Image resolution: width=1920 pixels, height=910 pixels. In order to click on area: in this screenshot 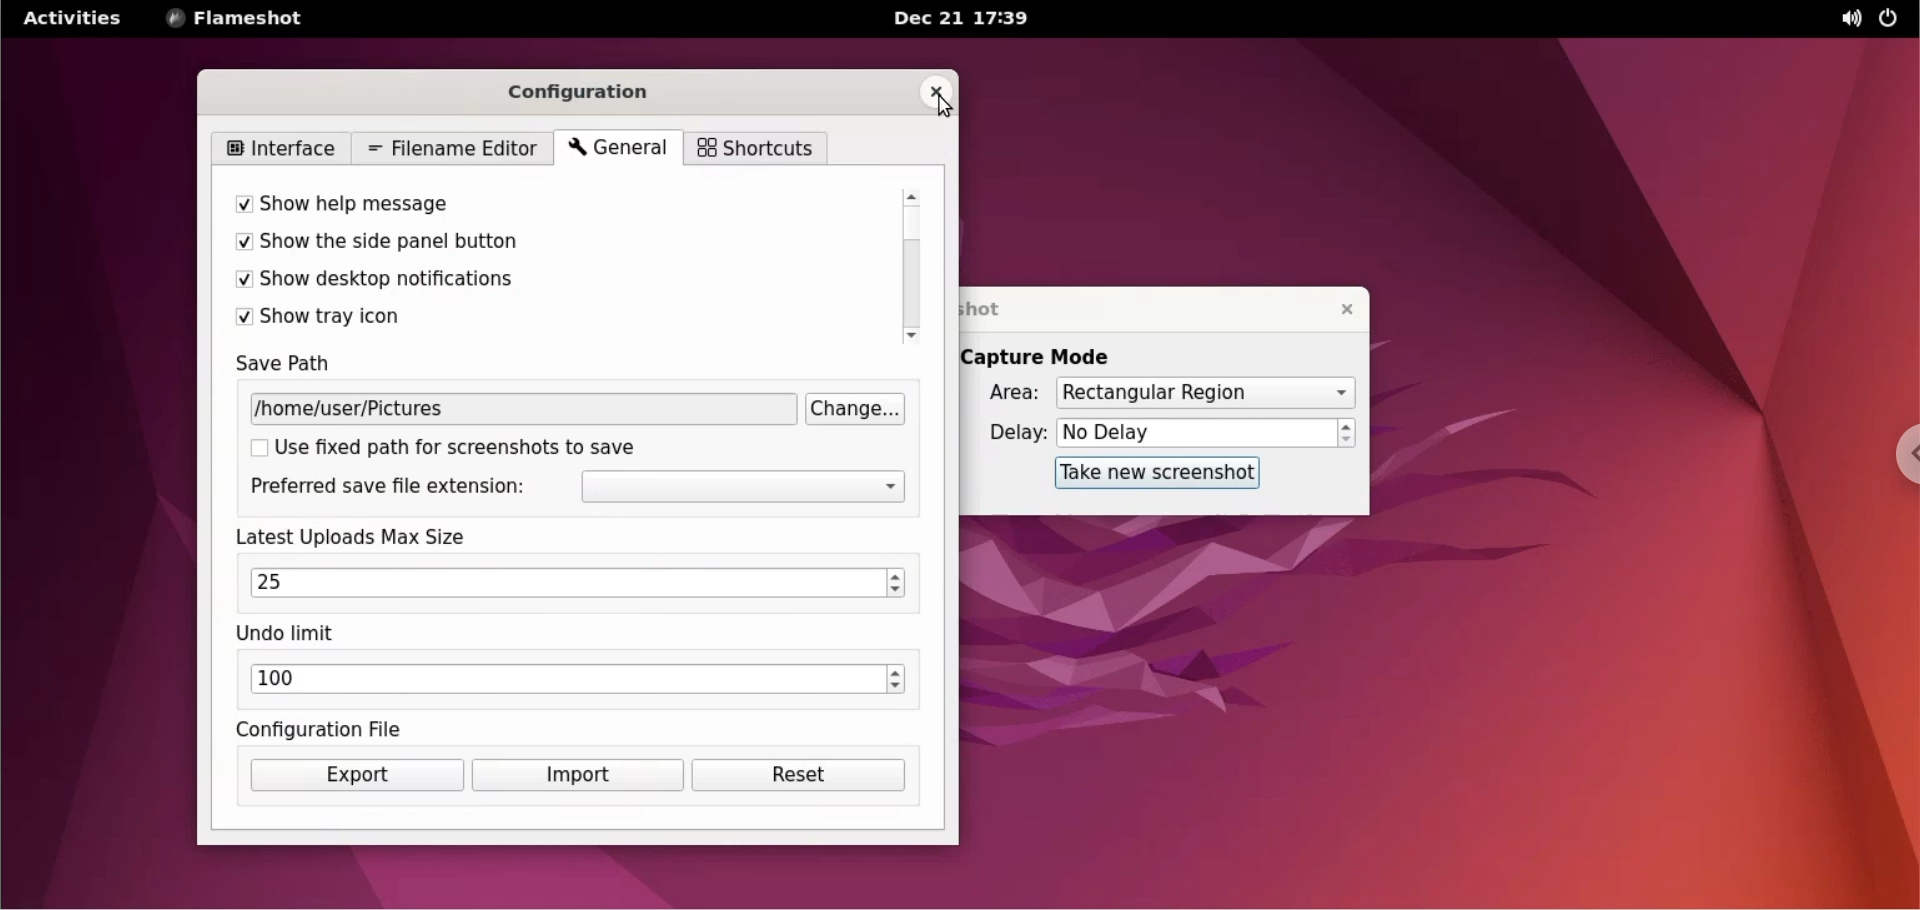, I will do `click(1007, 396)`.